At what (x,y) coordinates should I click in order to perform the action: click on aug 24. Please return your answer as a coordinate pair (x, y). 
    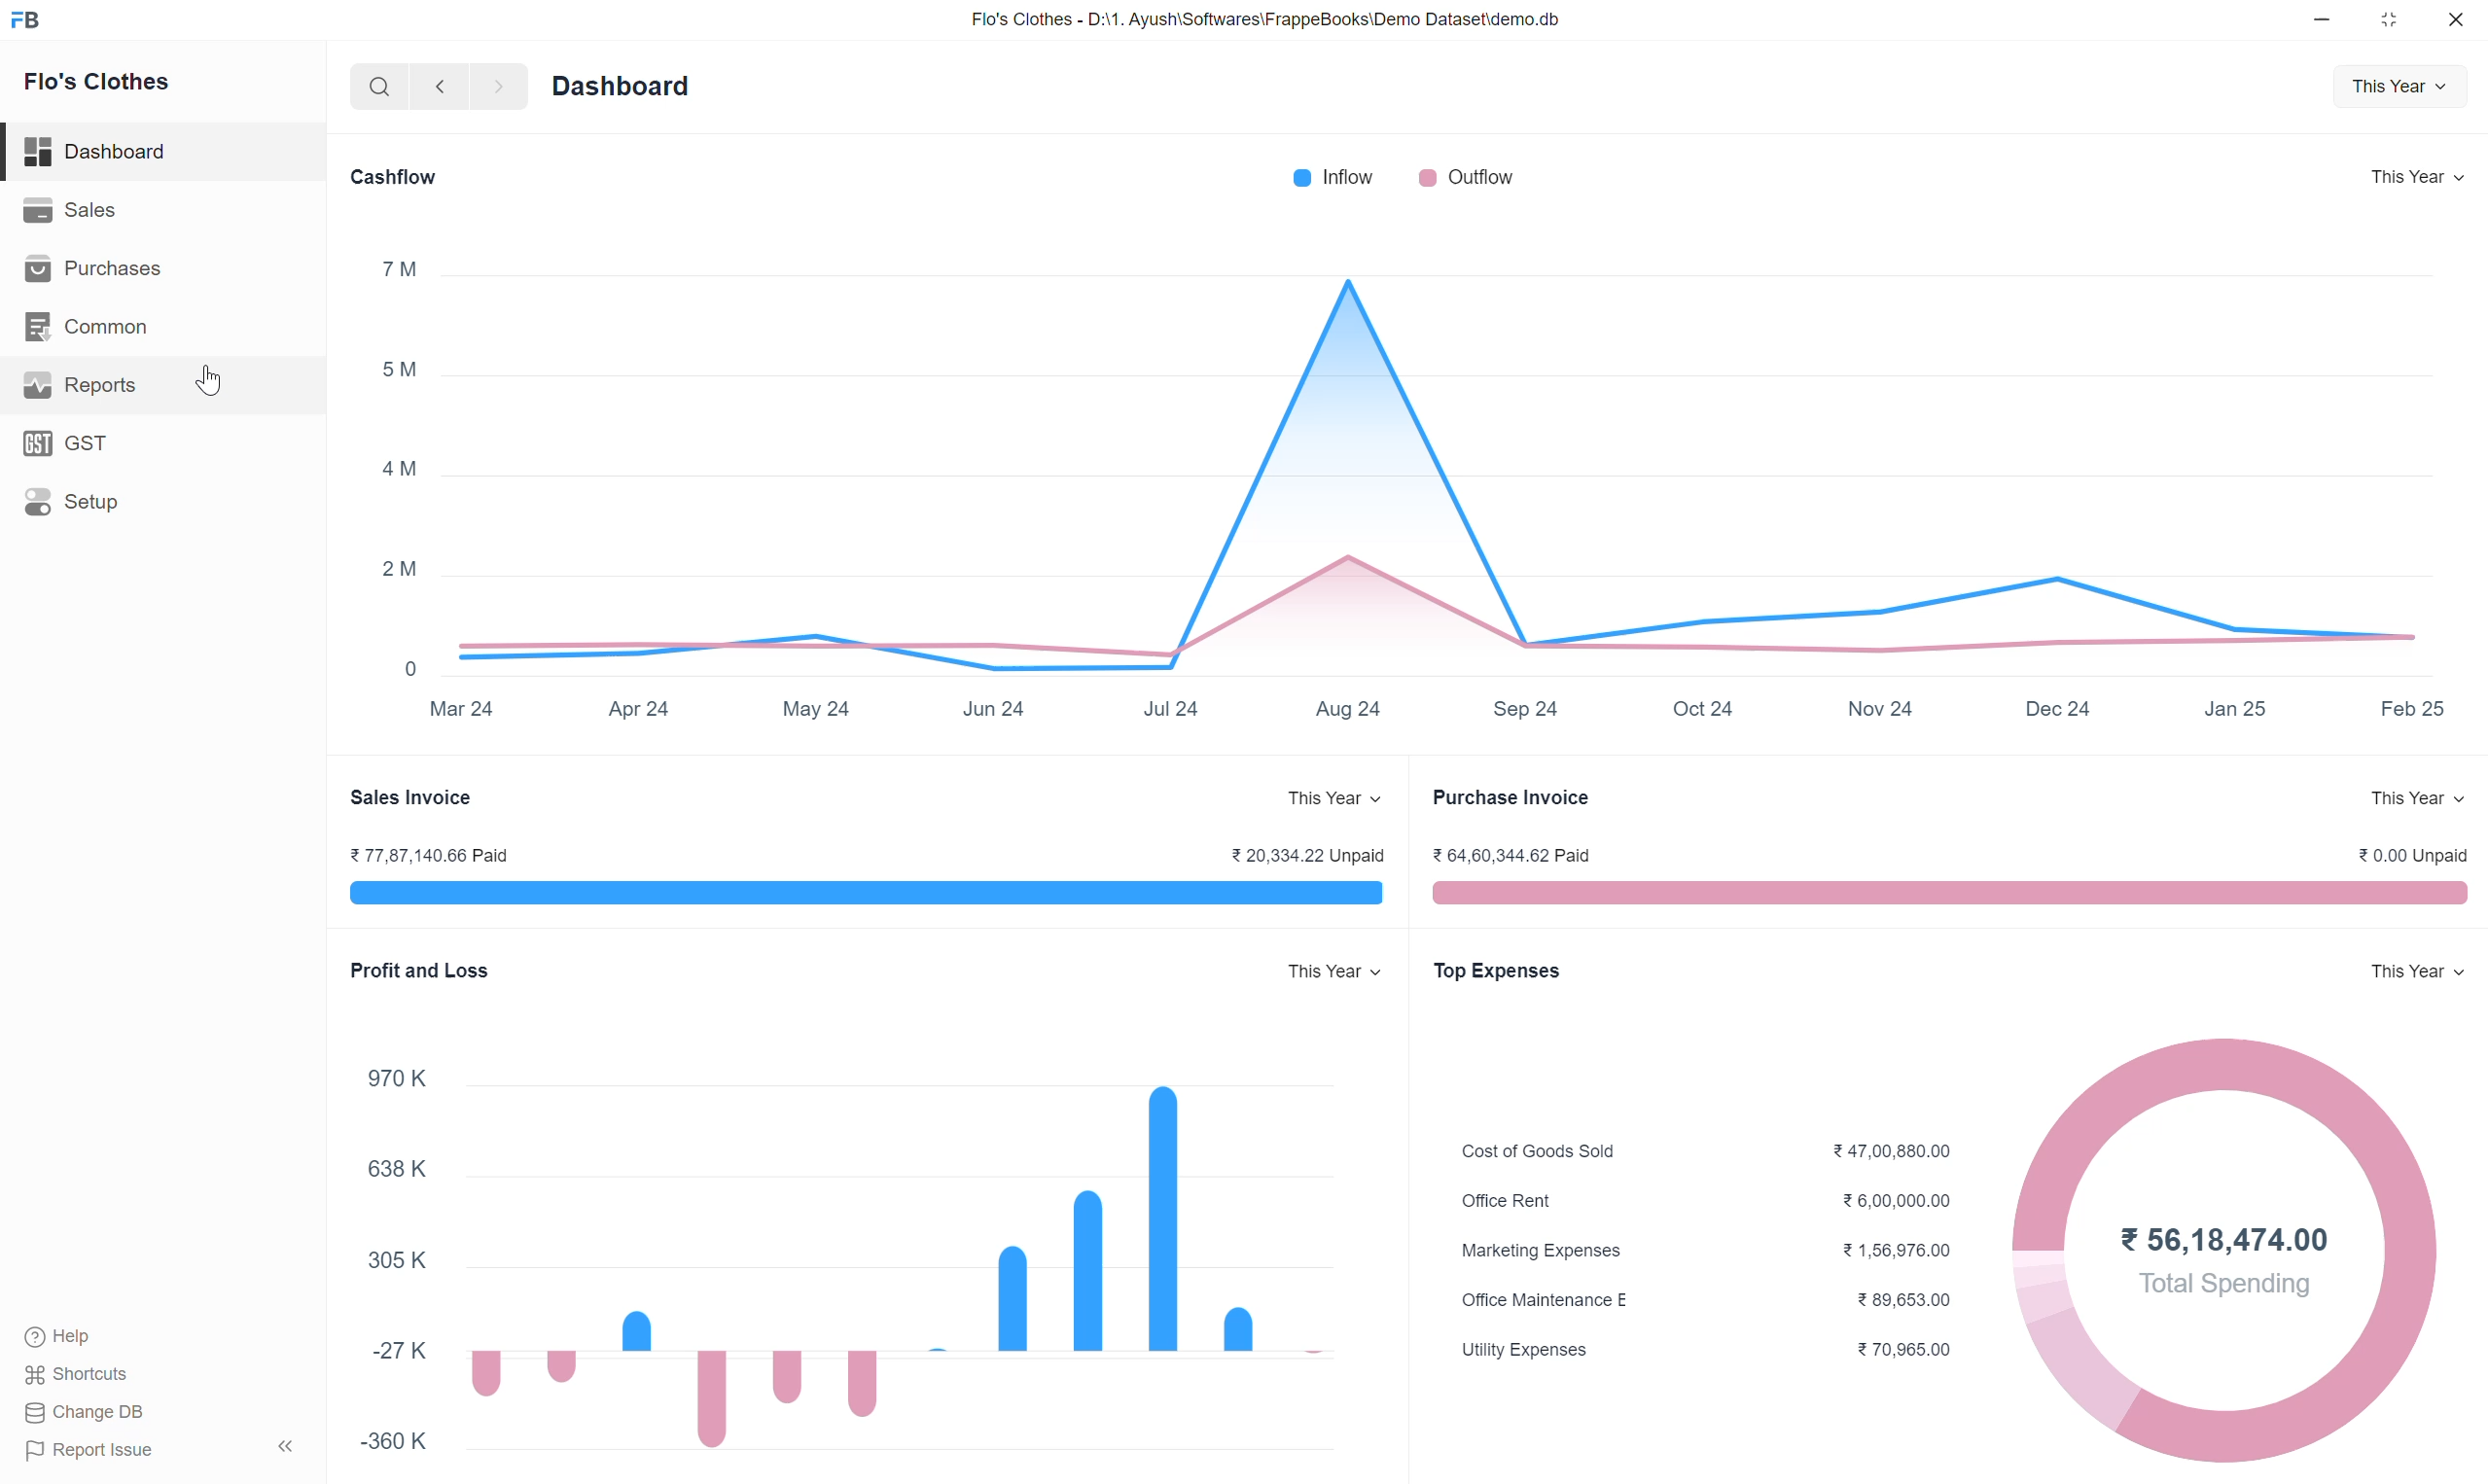
    Looking at the image, I should click on (1347, 707).